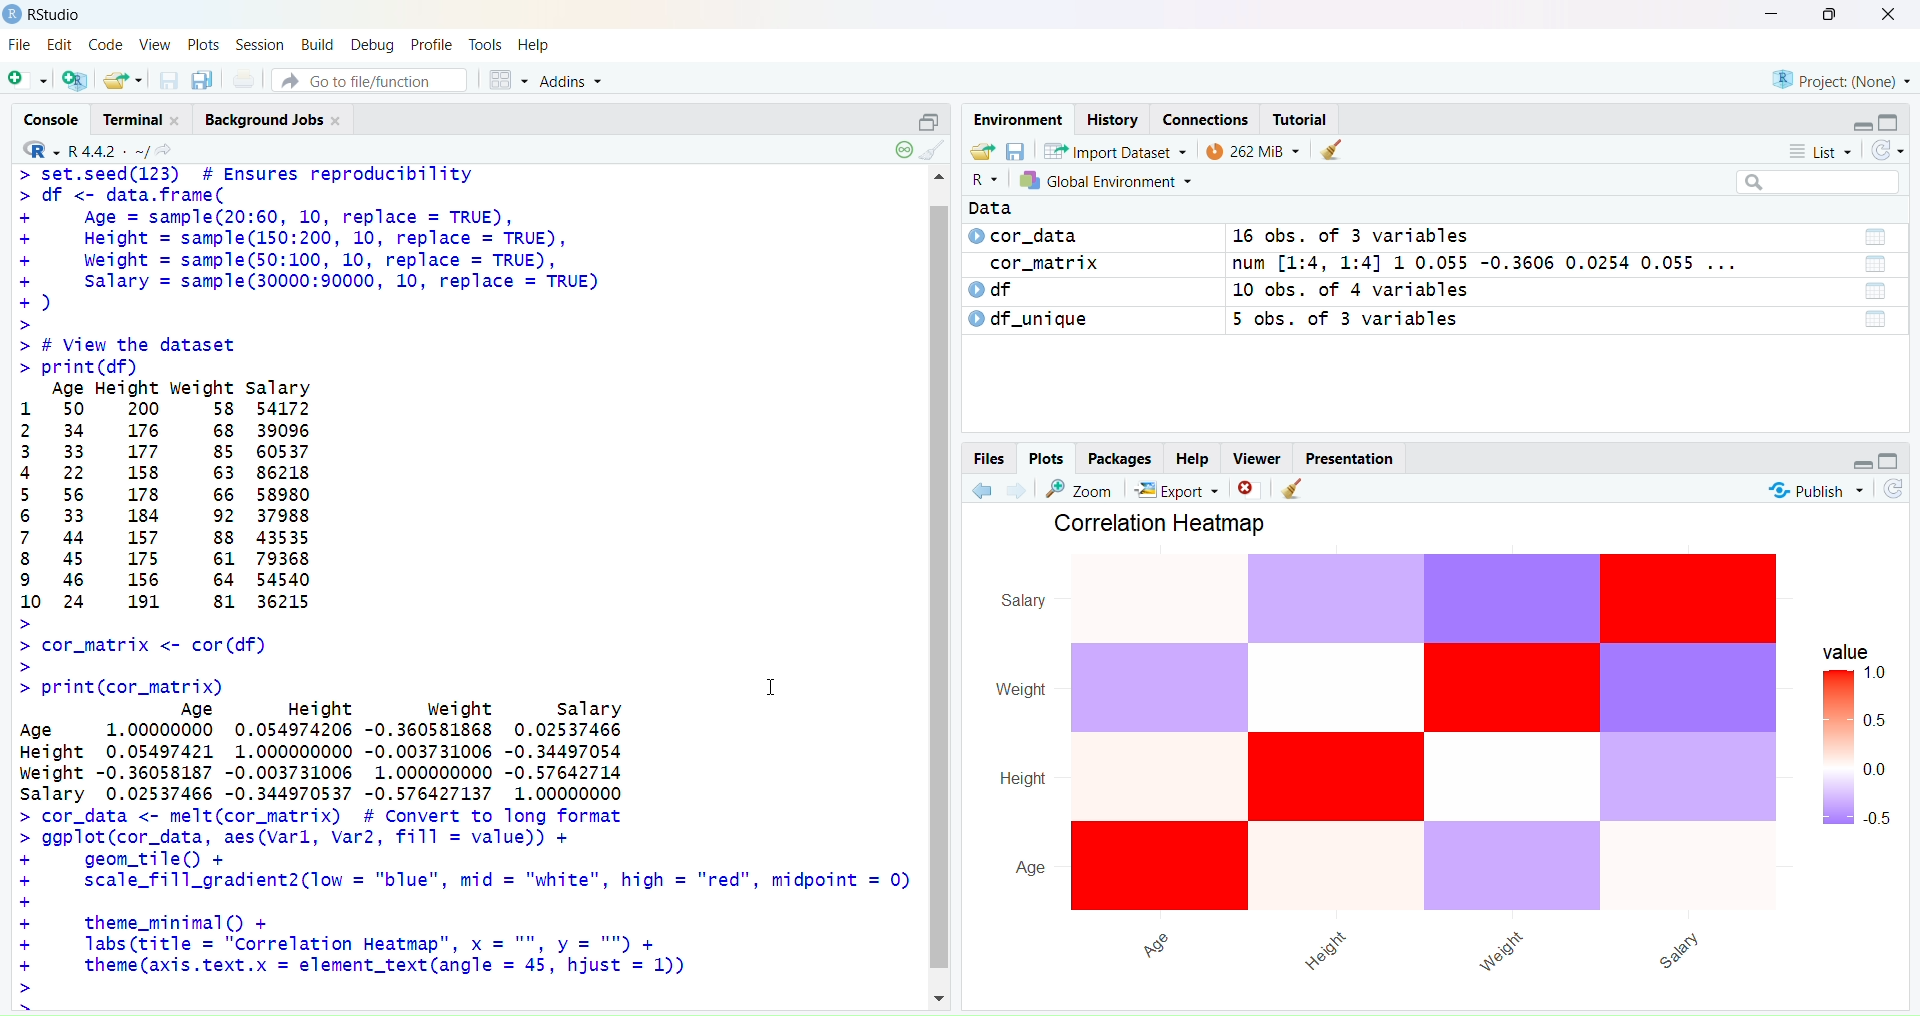  Describe the element at coordinates (1886, 151) in the screenshot. I see `Refresh the list of objects in the environment` at that location.